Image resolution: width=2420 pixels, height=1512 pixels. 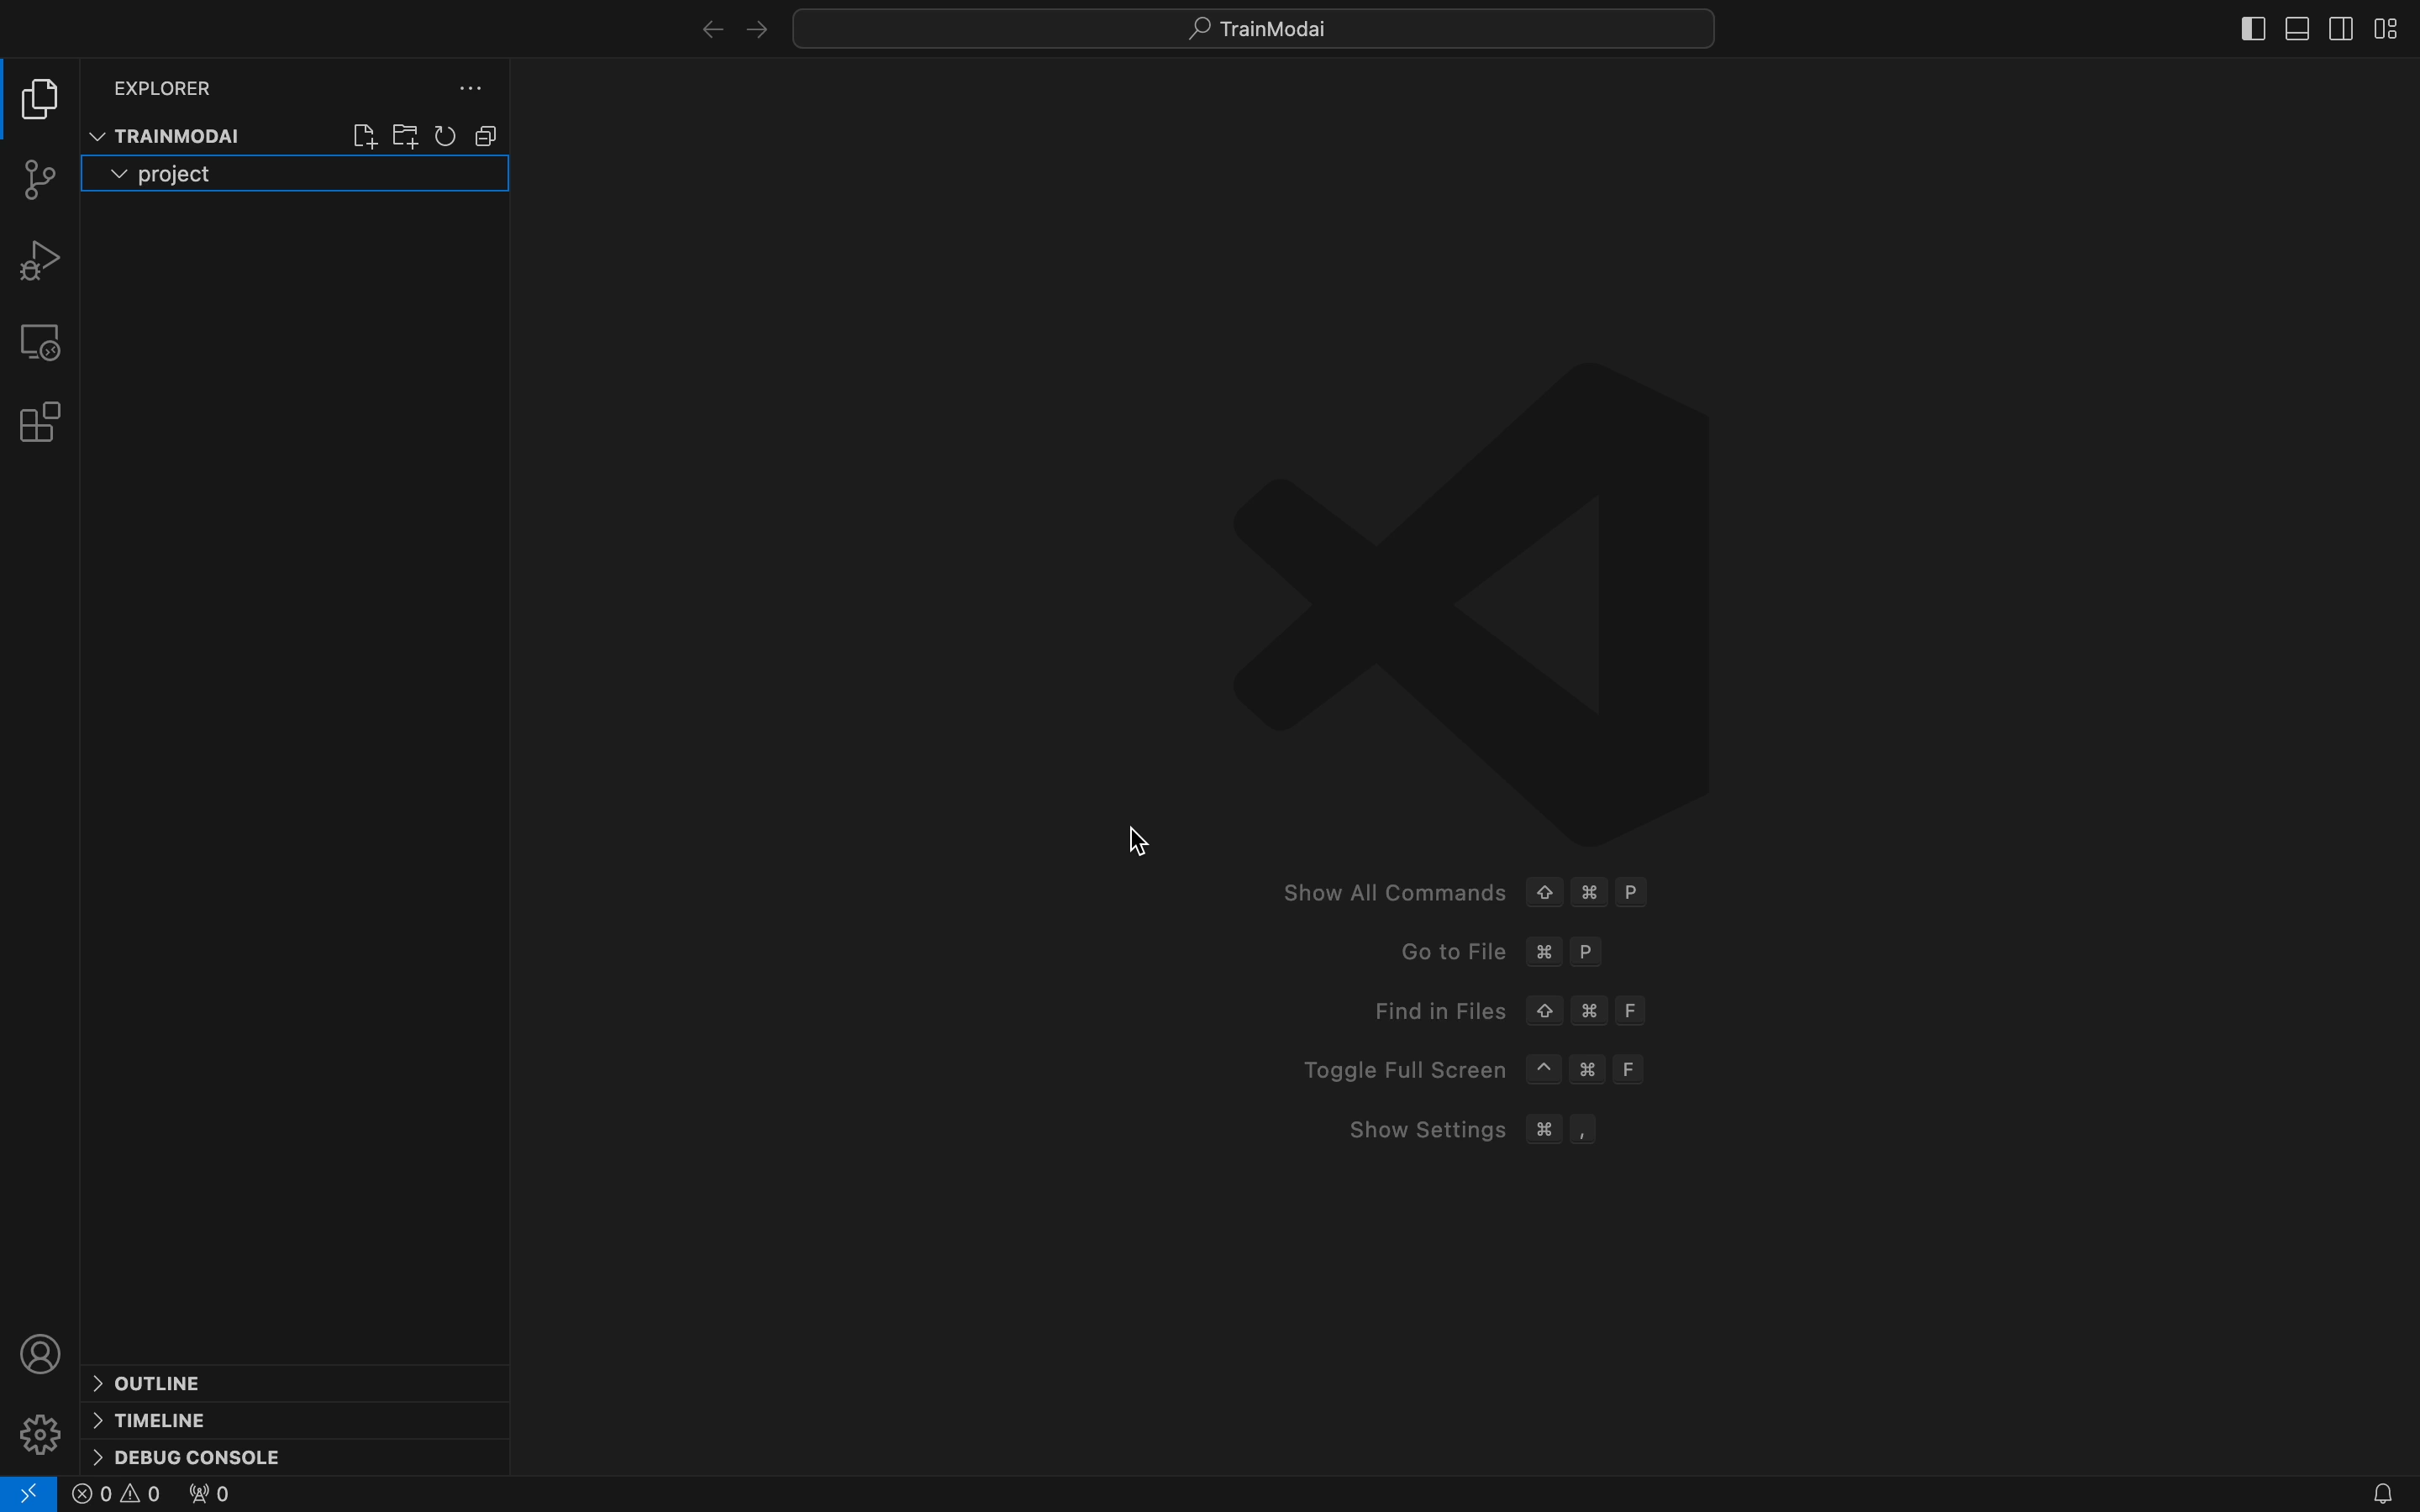 I want to click on timeline, so click(x=159, y=1418).